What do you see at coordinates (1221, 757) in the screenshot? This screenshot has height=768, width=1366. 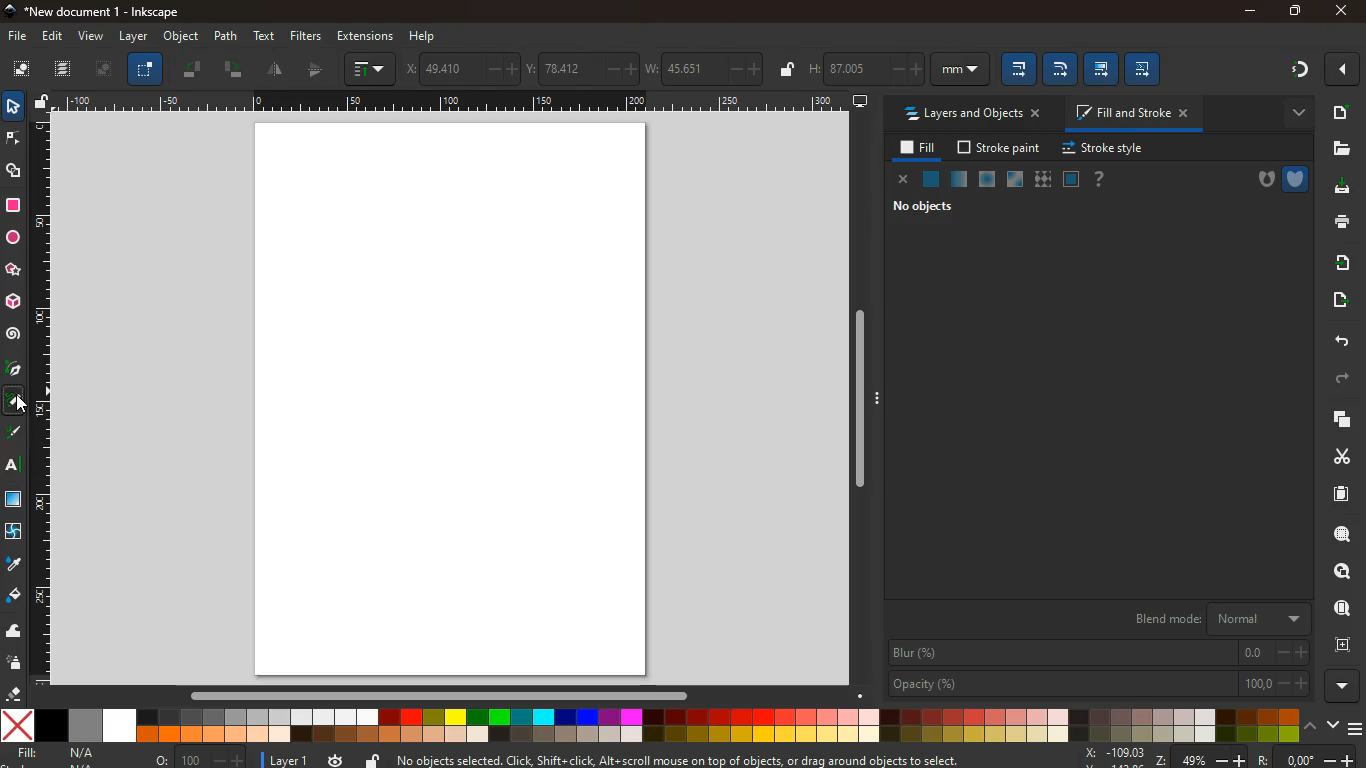 I see `zoom` at bounding box center [1221, 757].